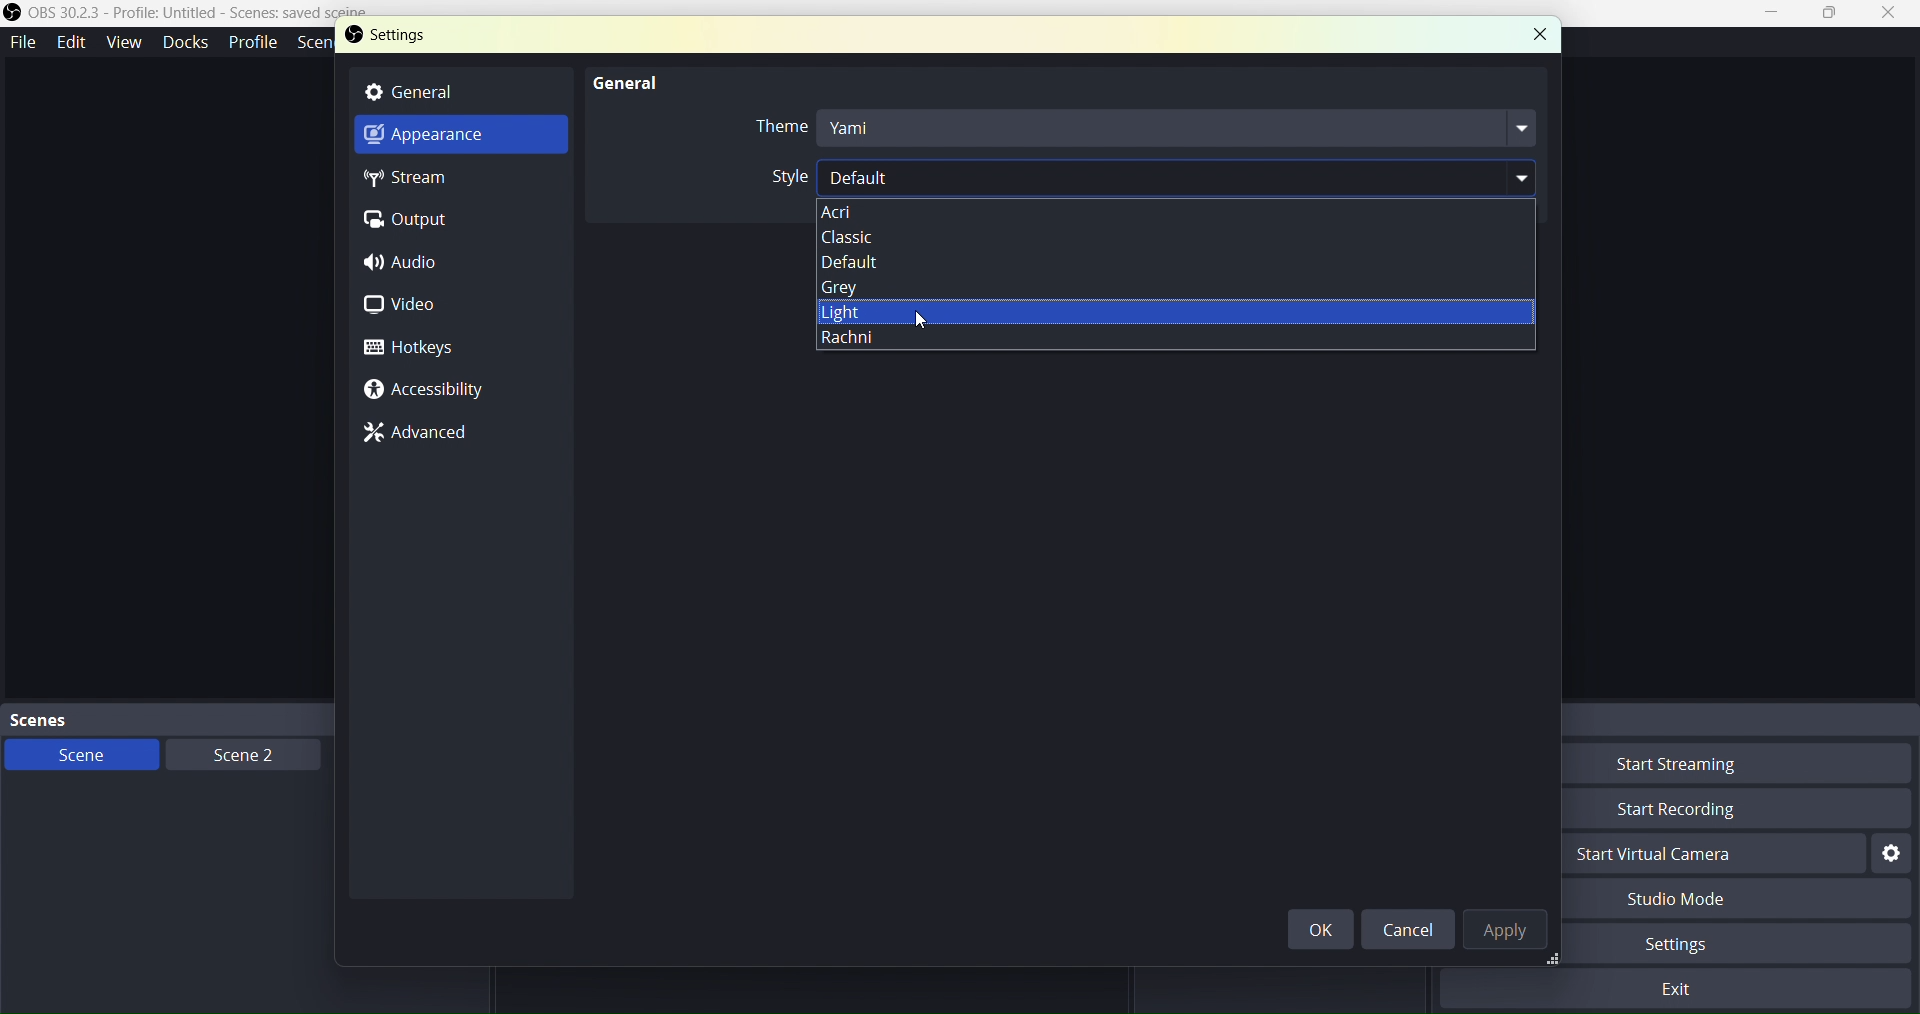  I want to click on Settings, so click(1893, 854).